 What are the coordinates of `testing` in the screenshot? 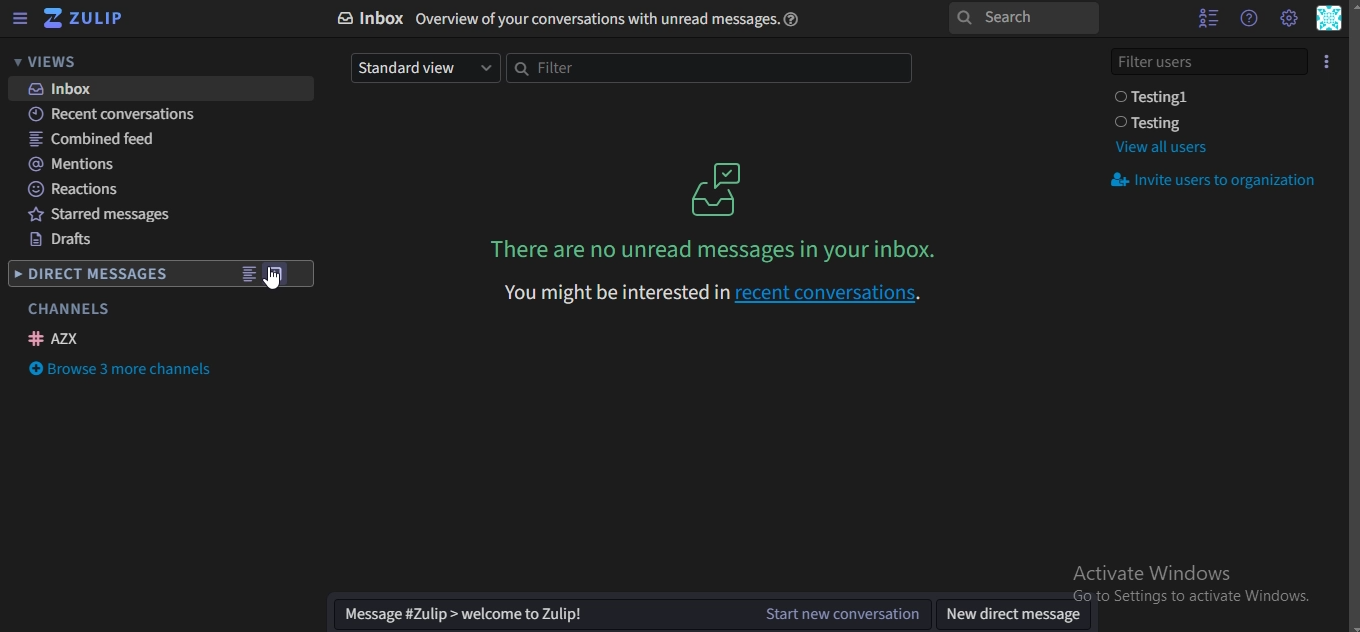 It's located at (1153, 123).